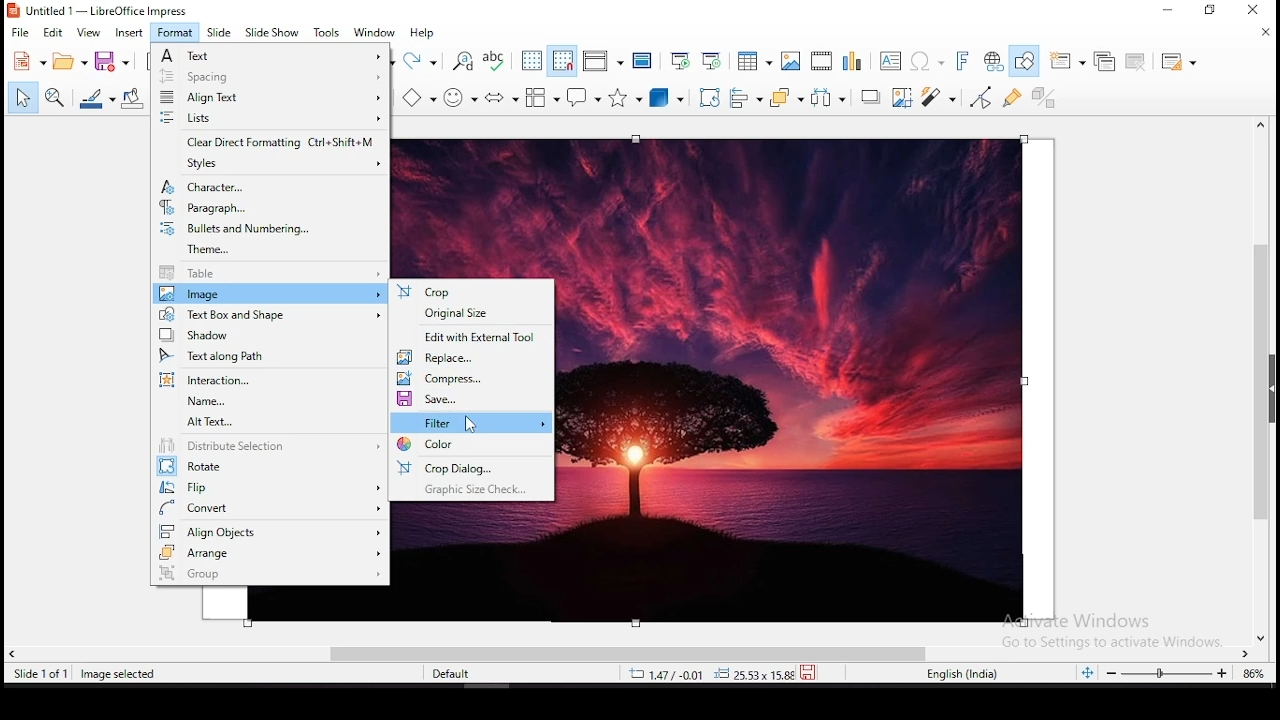 Image resolution: width=1280 pixels, height=720 pixels. What do you see at coordinates (268, 119) in the screenshot?
I see `lists` at bounding box center [268, 119].